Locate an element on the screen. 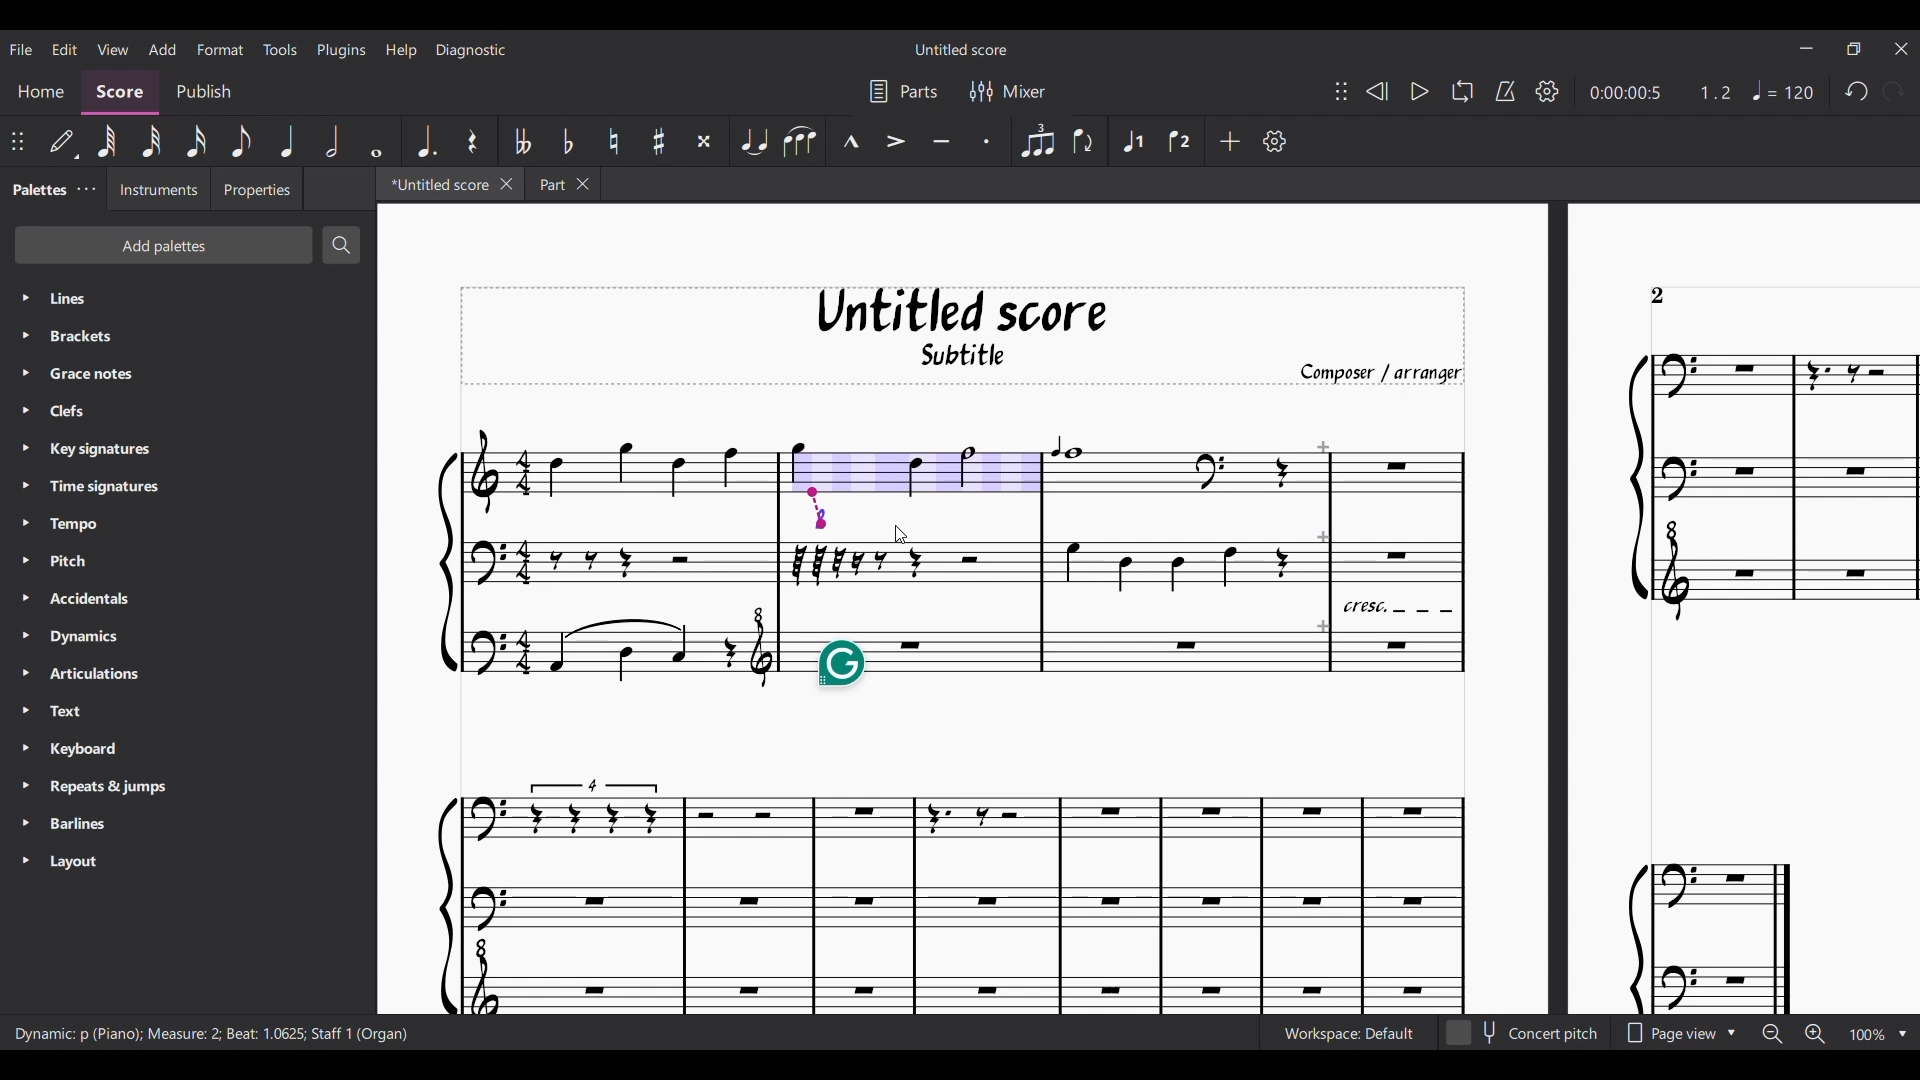  Grammarly extension is located at coordinates (841, 664).